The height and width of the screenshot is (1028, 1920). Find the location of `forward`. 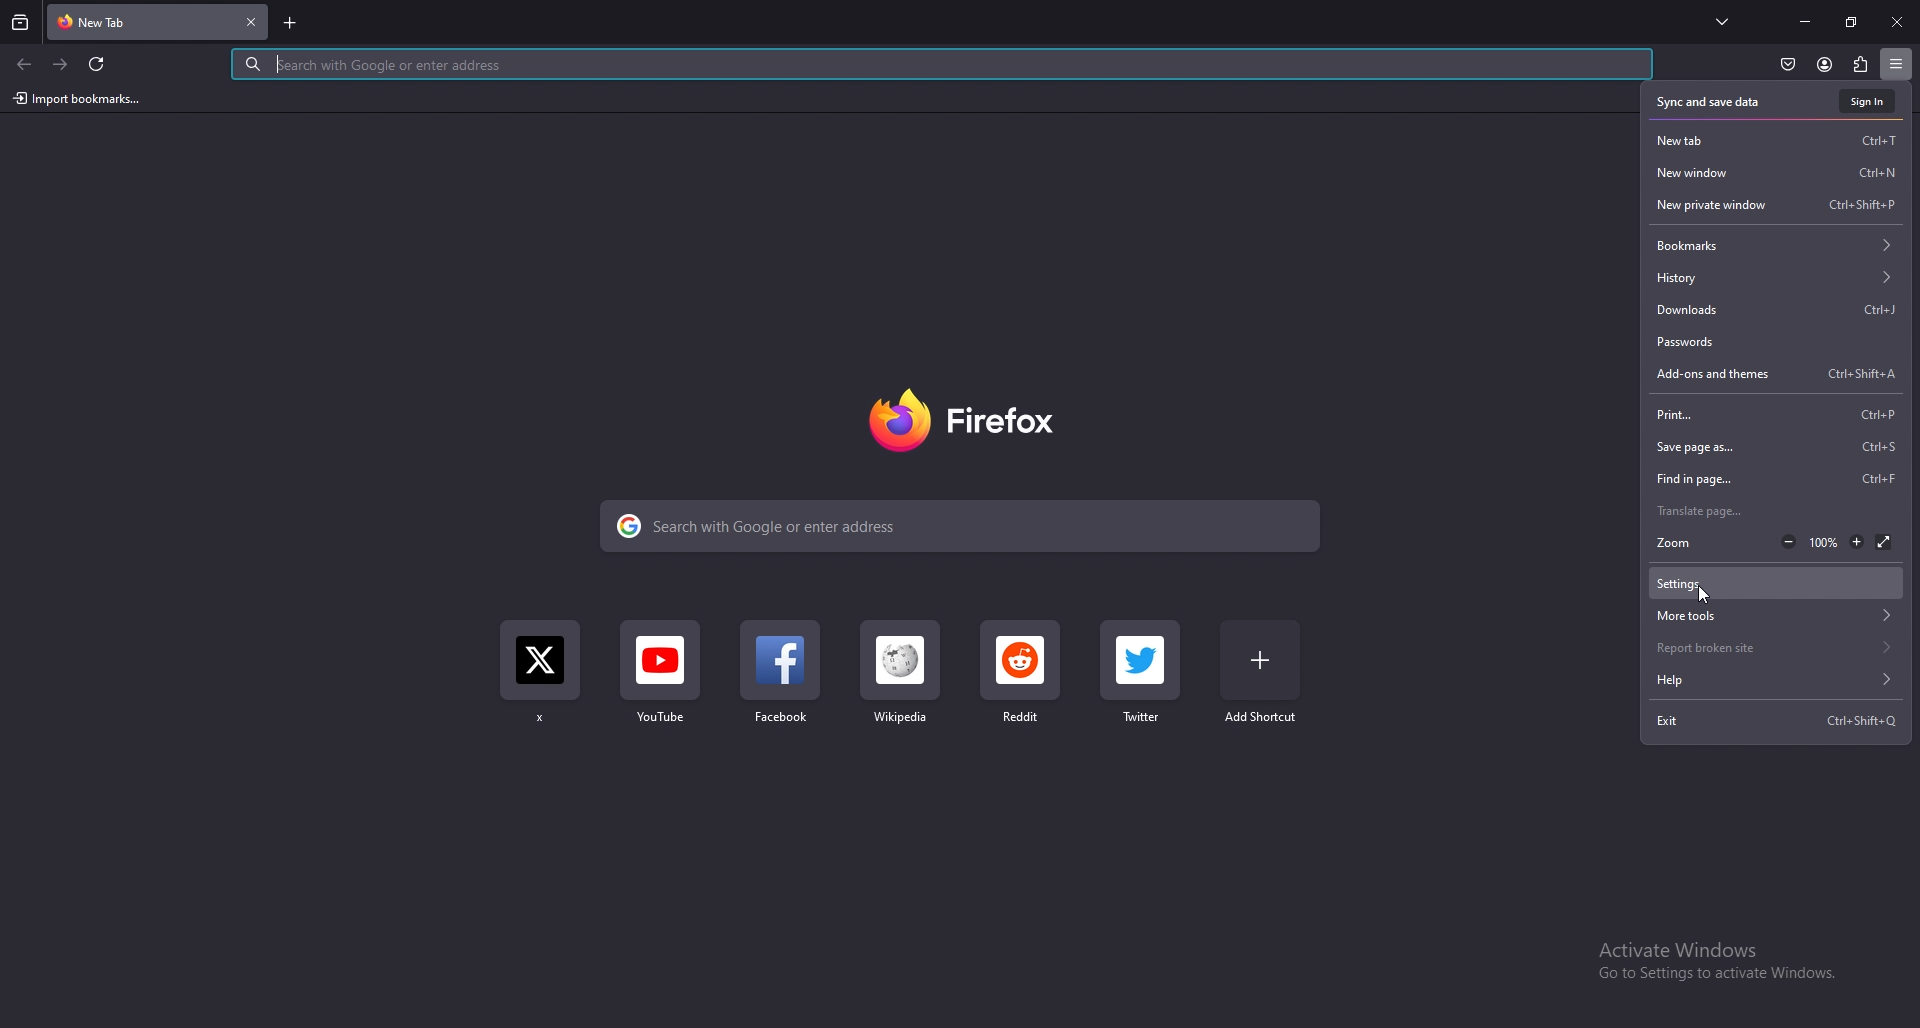

forward is located at coordinates (62, 65).